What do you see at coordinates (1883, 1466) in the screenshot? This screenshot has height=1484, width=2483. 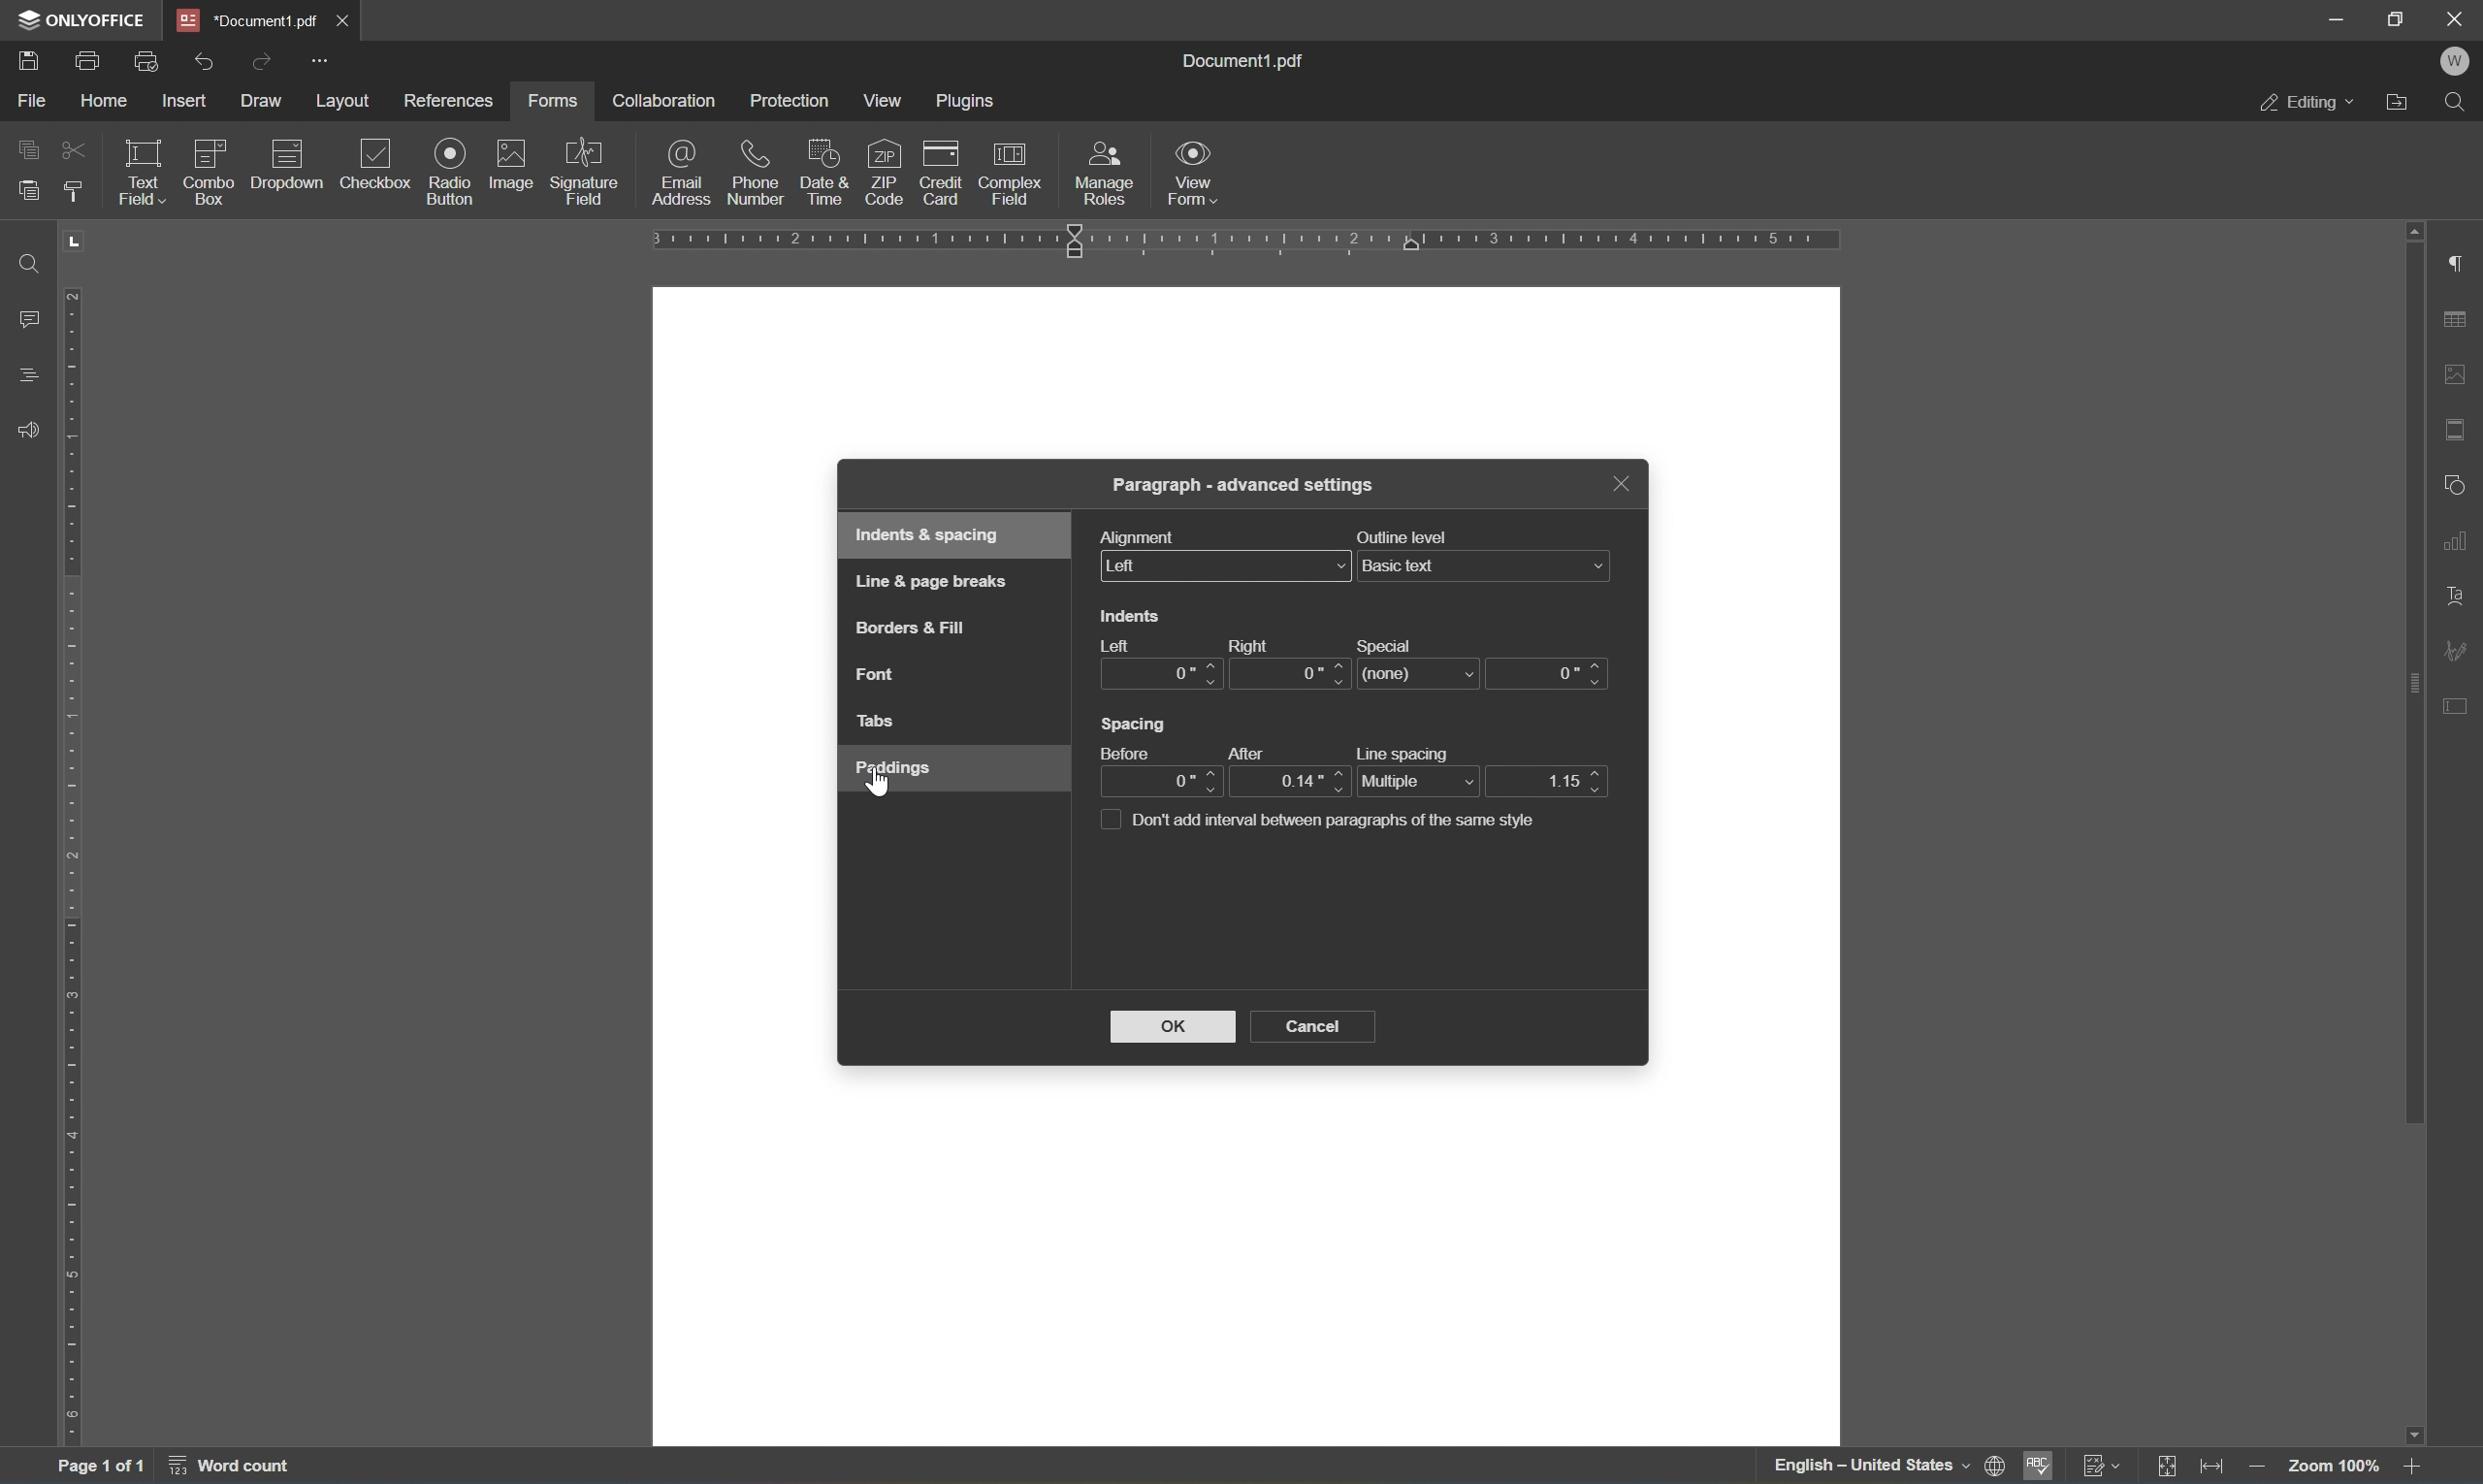 I see `set document language` at bounding box center [1883, 1466].